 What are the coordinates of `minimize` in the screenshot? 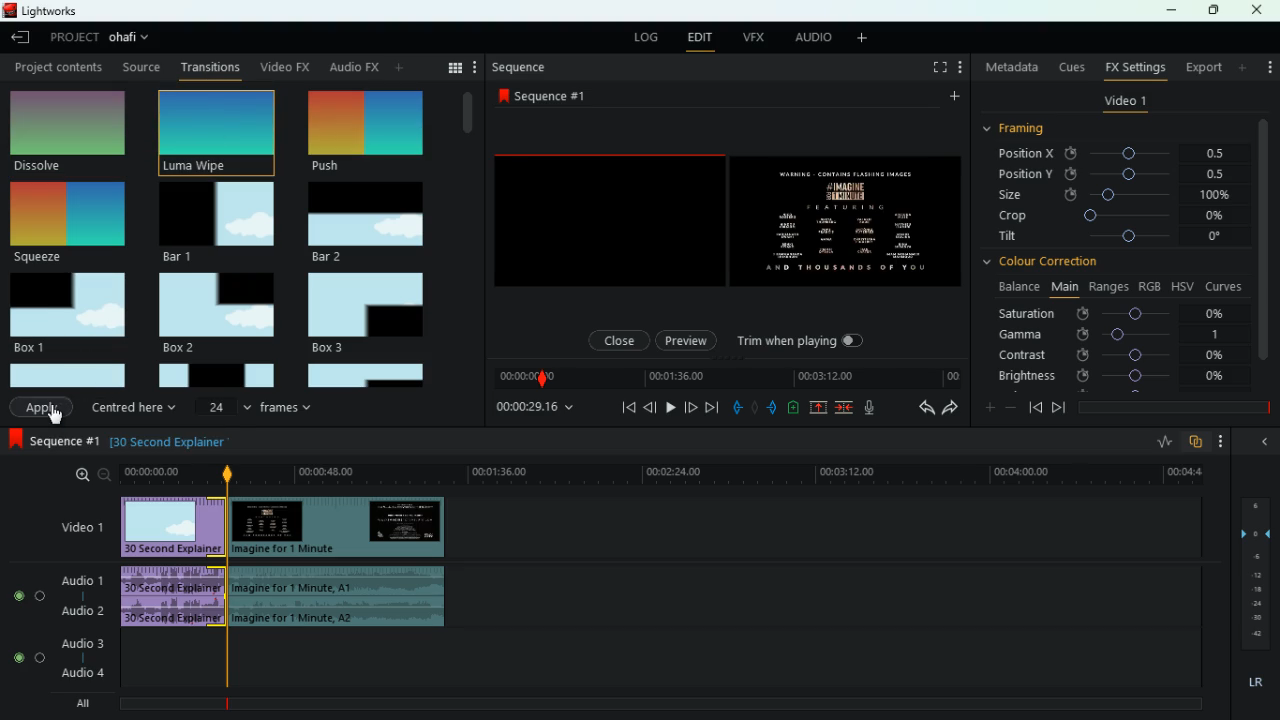 It's located at (1171, 12).